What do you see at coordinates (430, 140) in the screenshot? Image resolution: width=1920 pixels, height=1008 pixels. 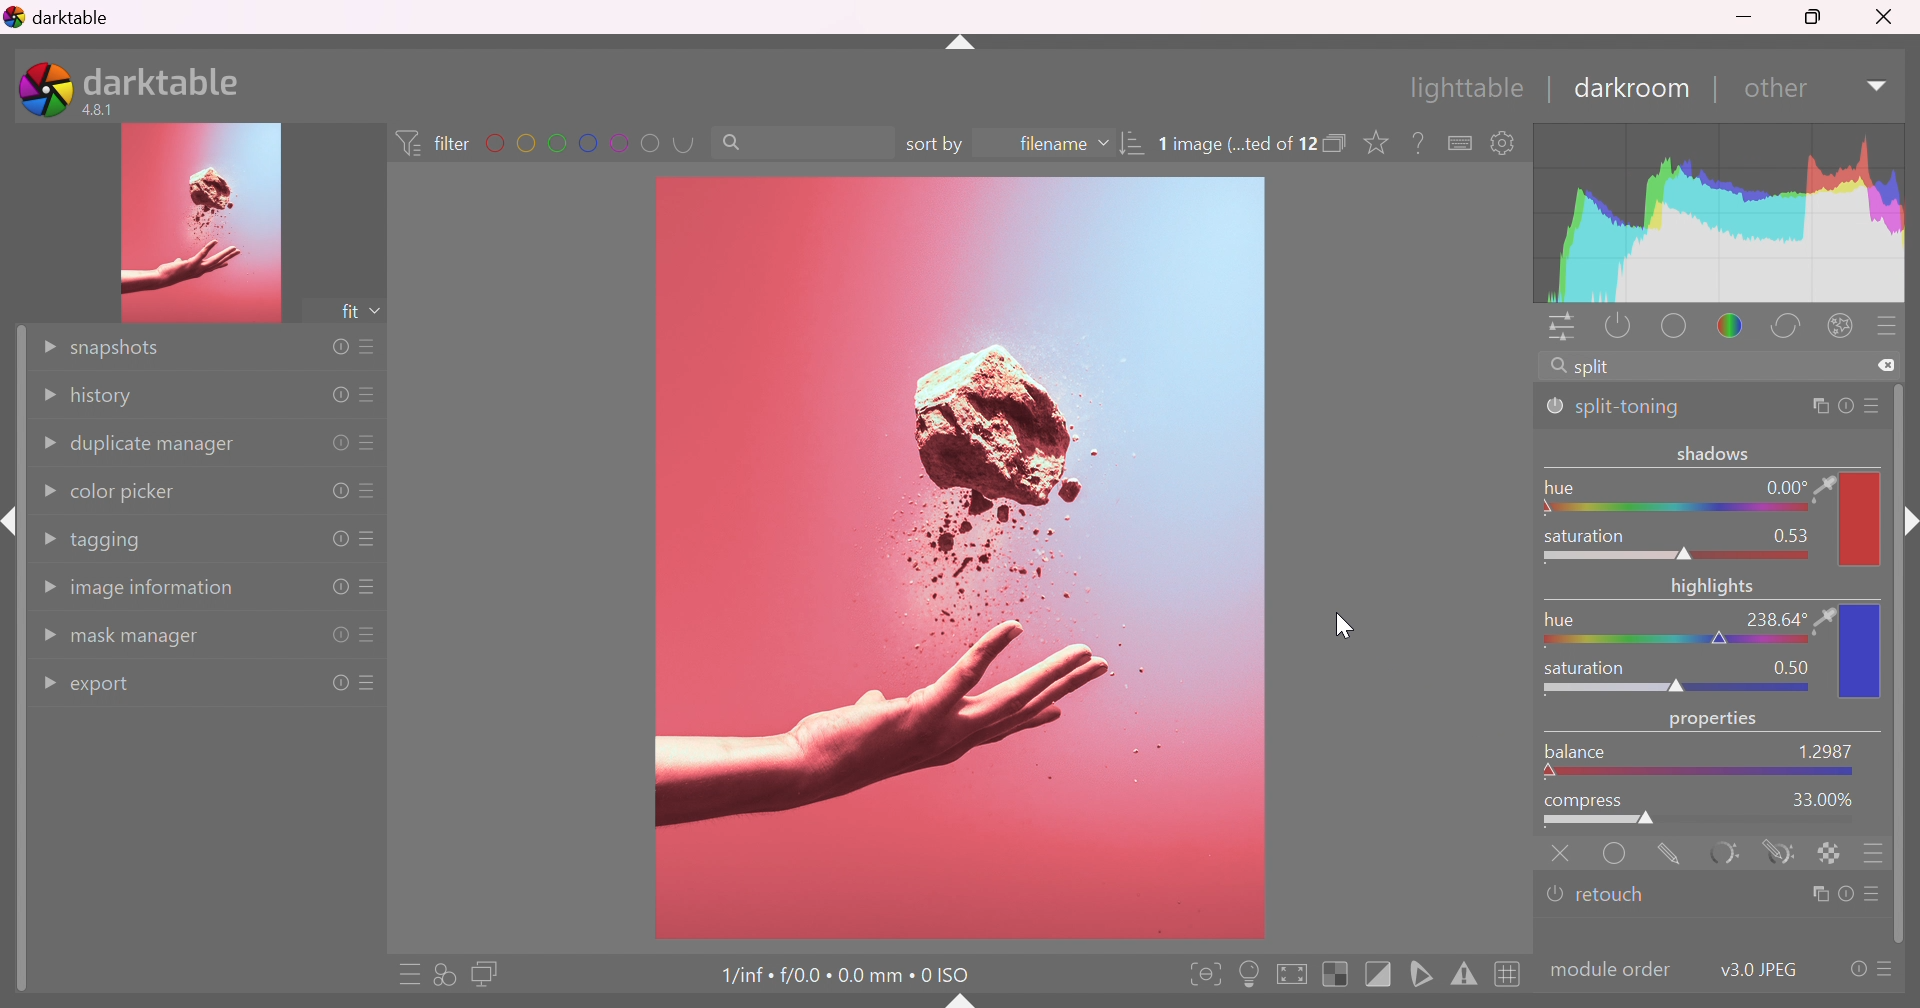 I see `filter` at bounding box center [430, 140].